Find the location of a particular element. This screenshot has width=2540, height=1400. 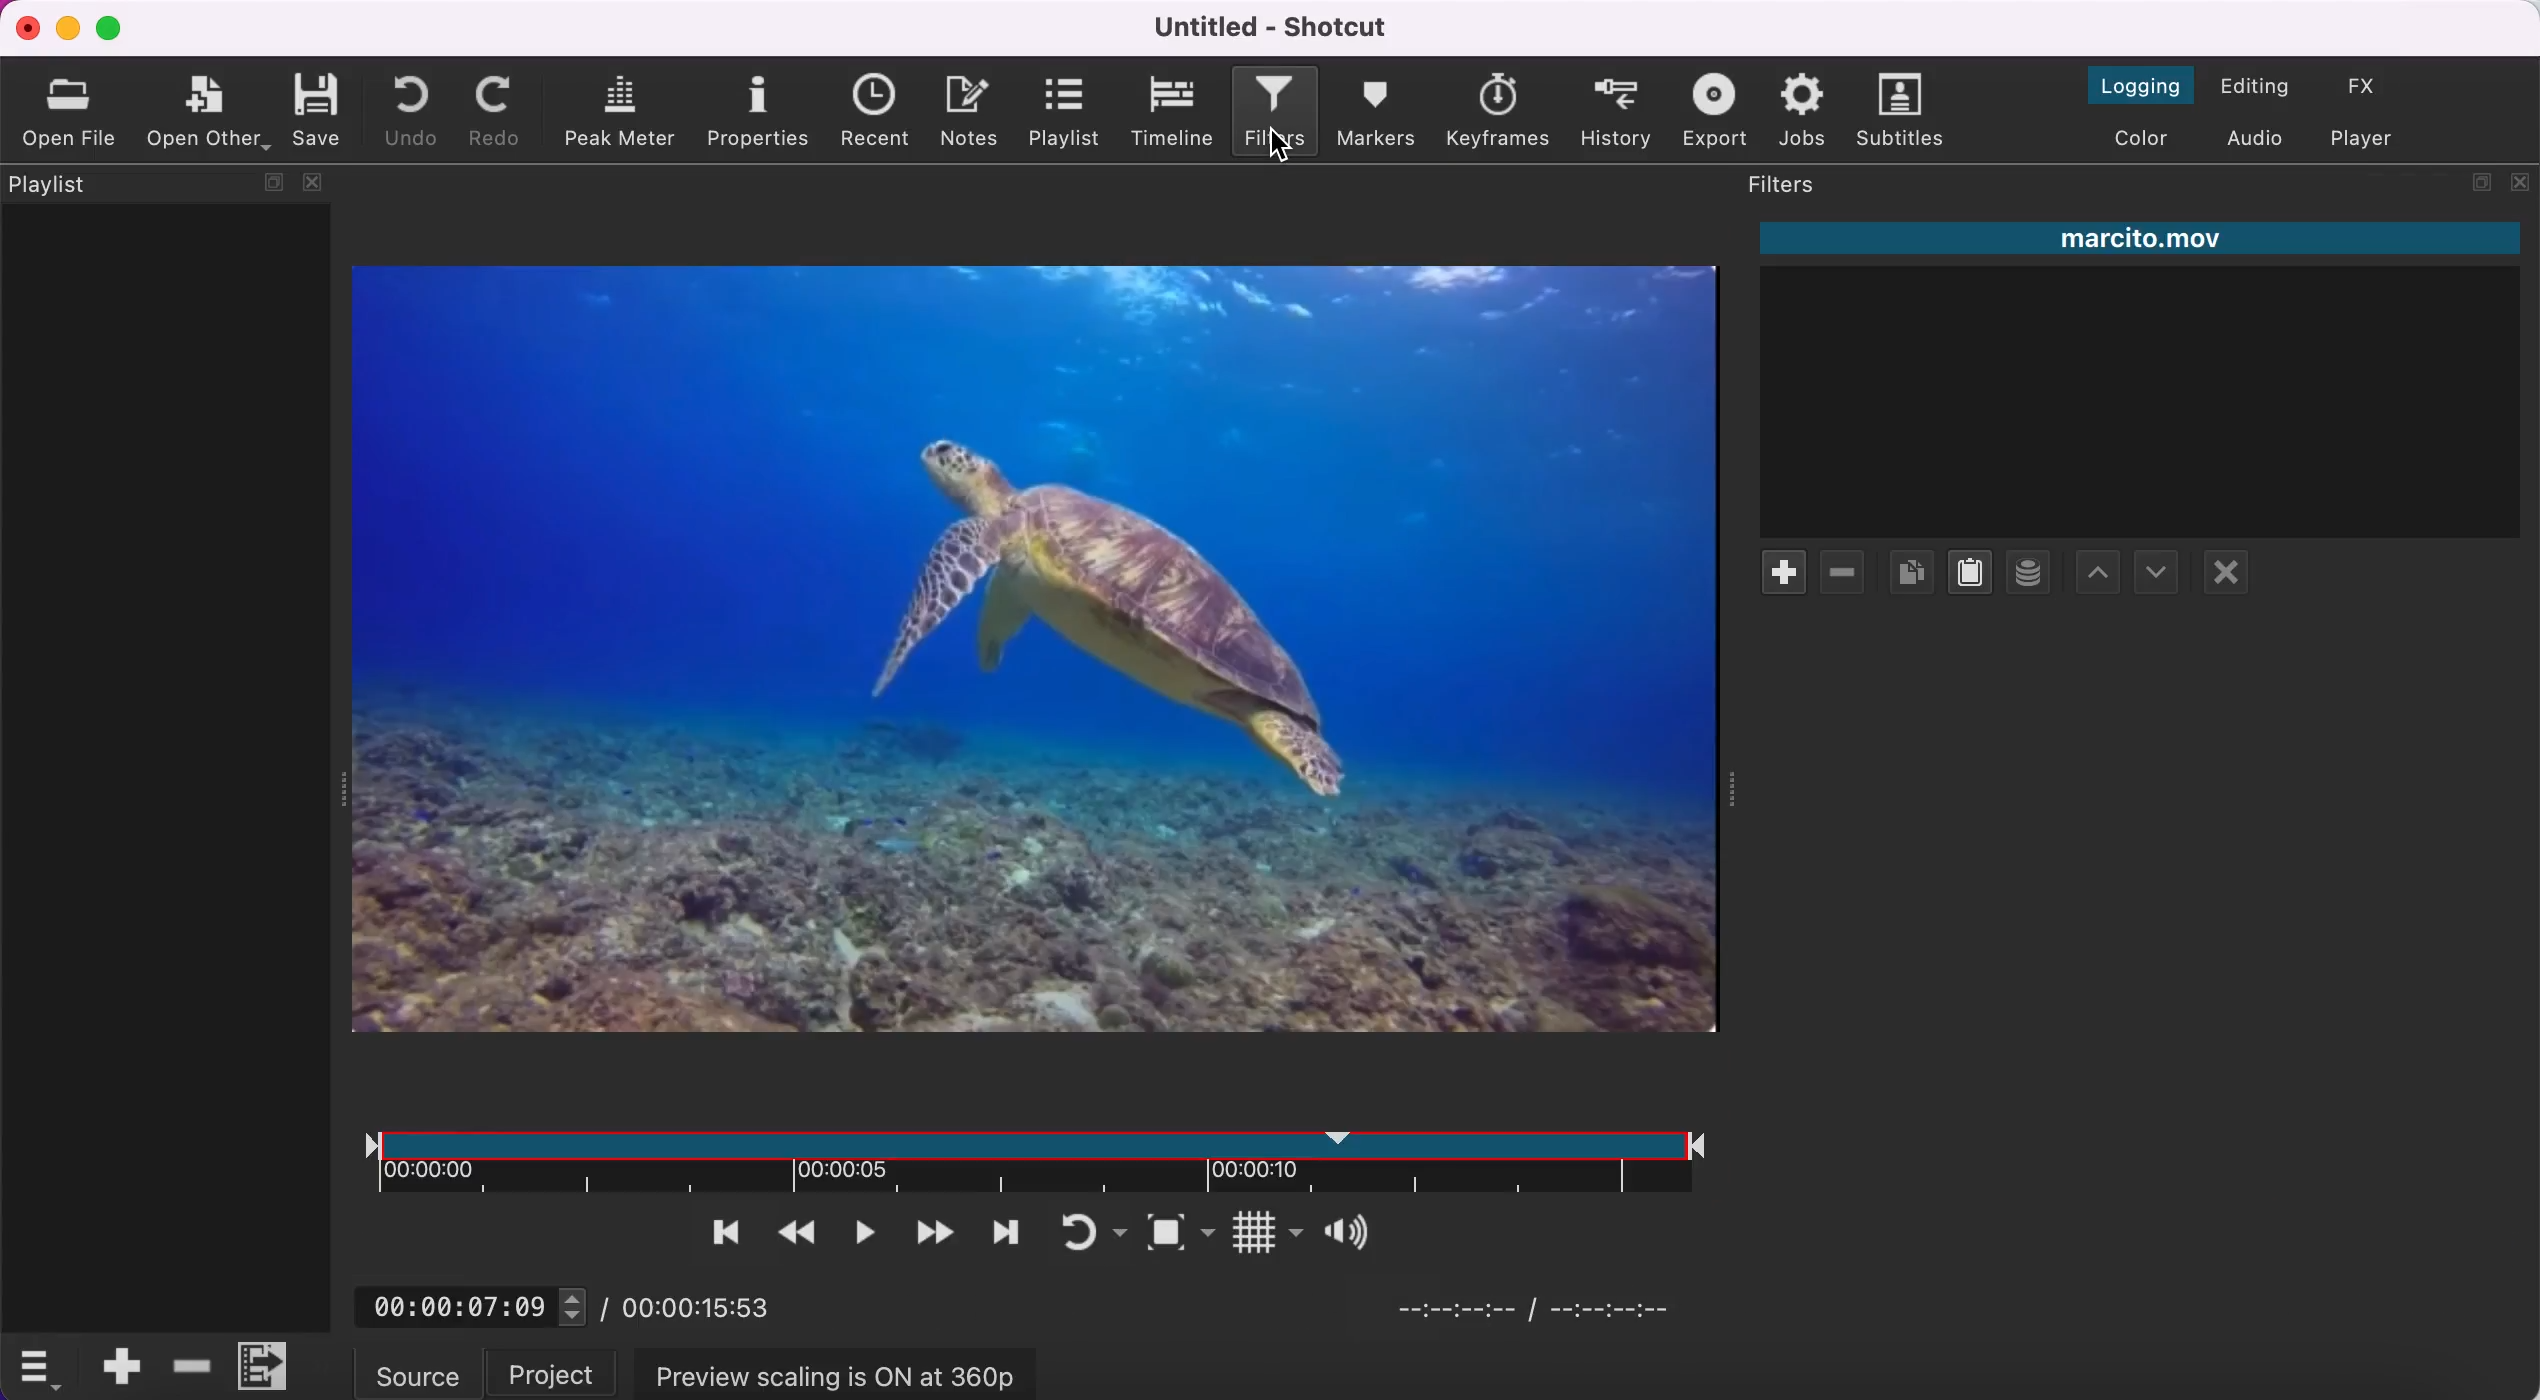

move filter up is located at coordinates (2159, 576).